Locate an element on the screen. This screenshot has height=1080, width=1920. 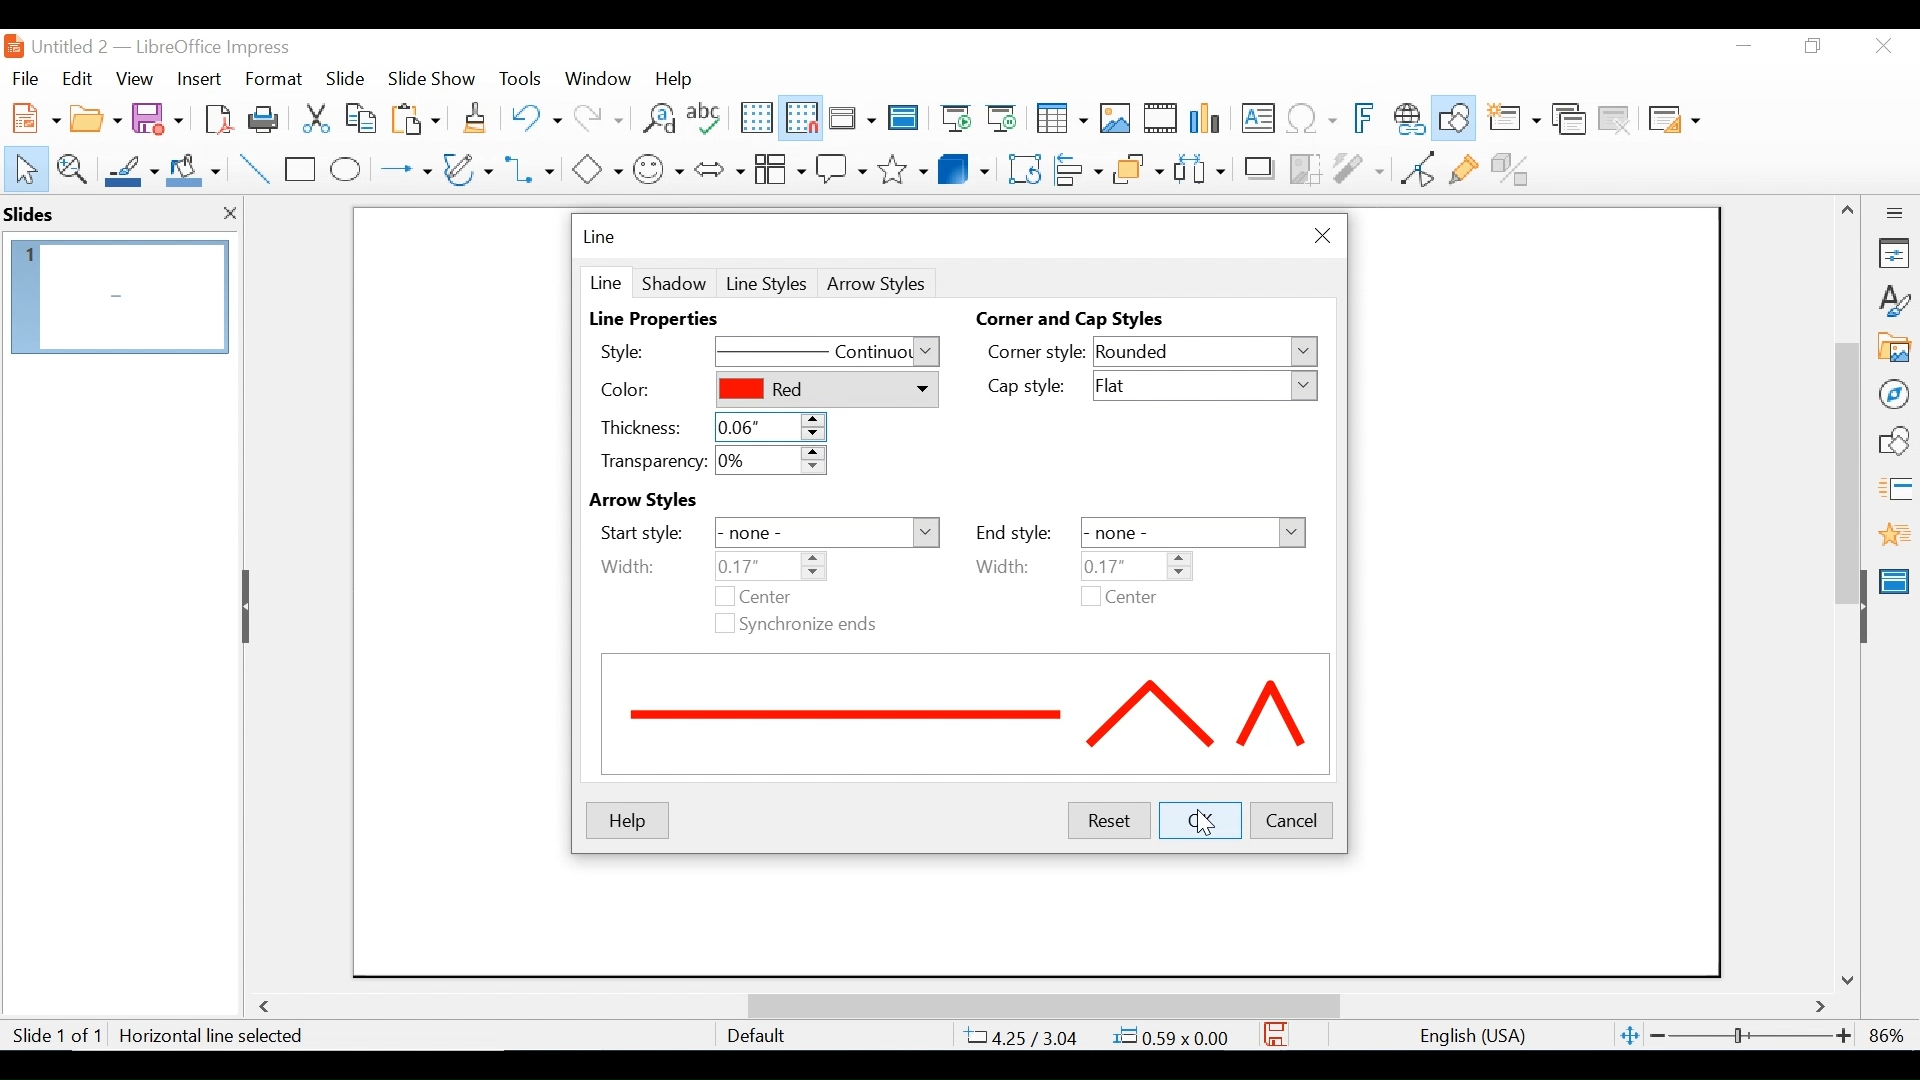
Width is located at coordinates (1017, 566).